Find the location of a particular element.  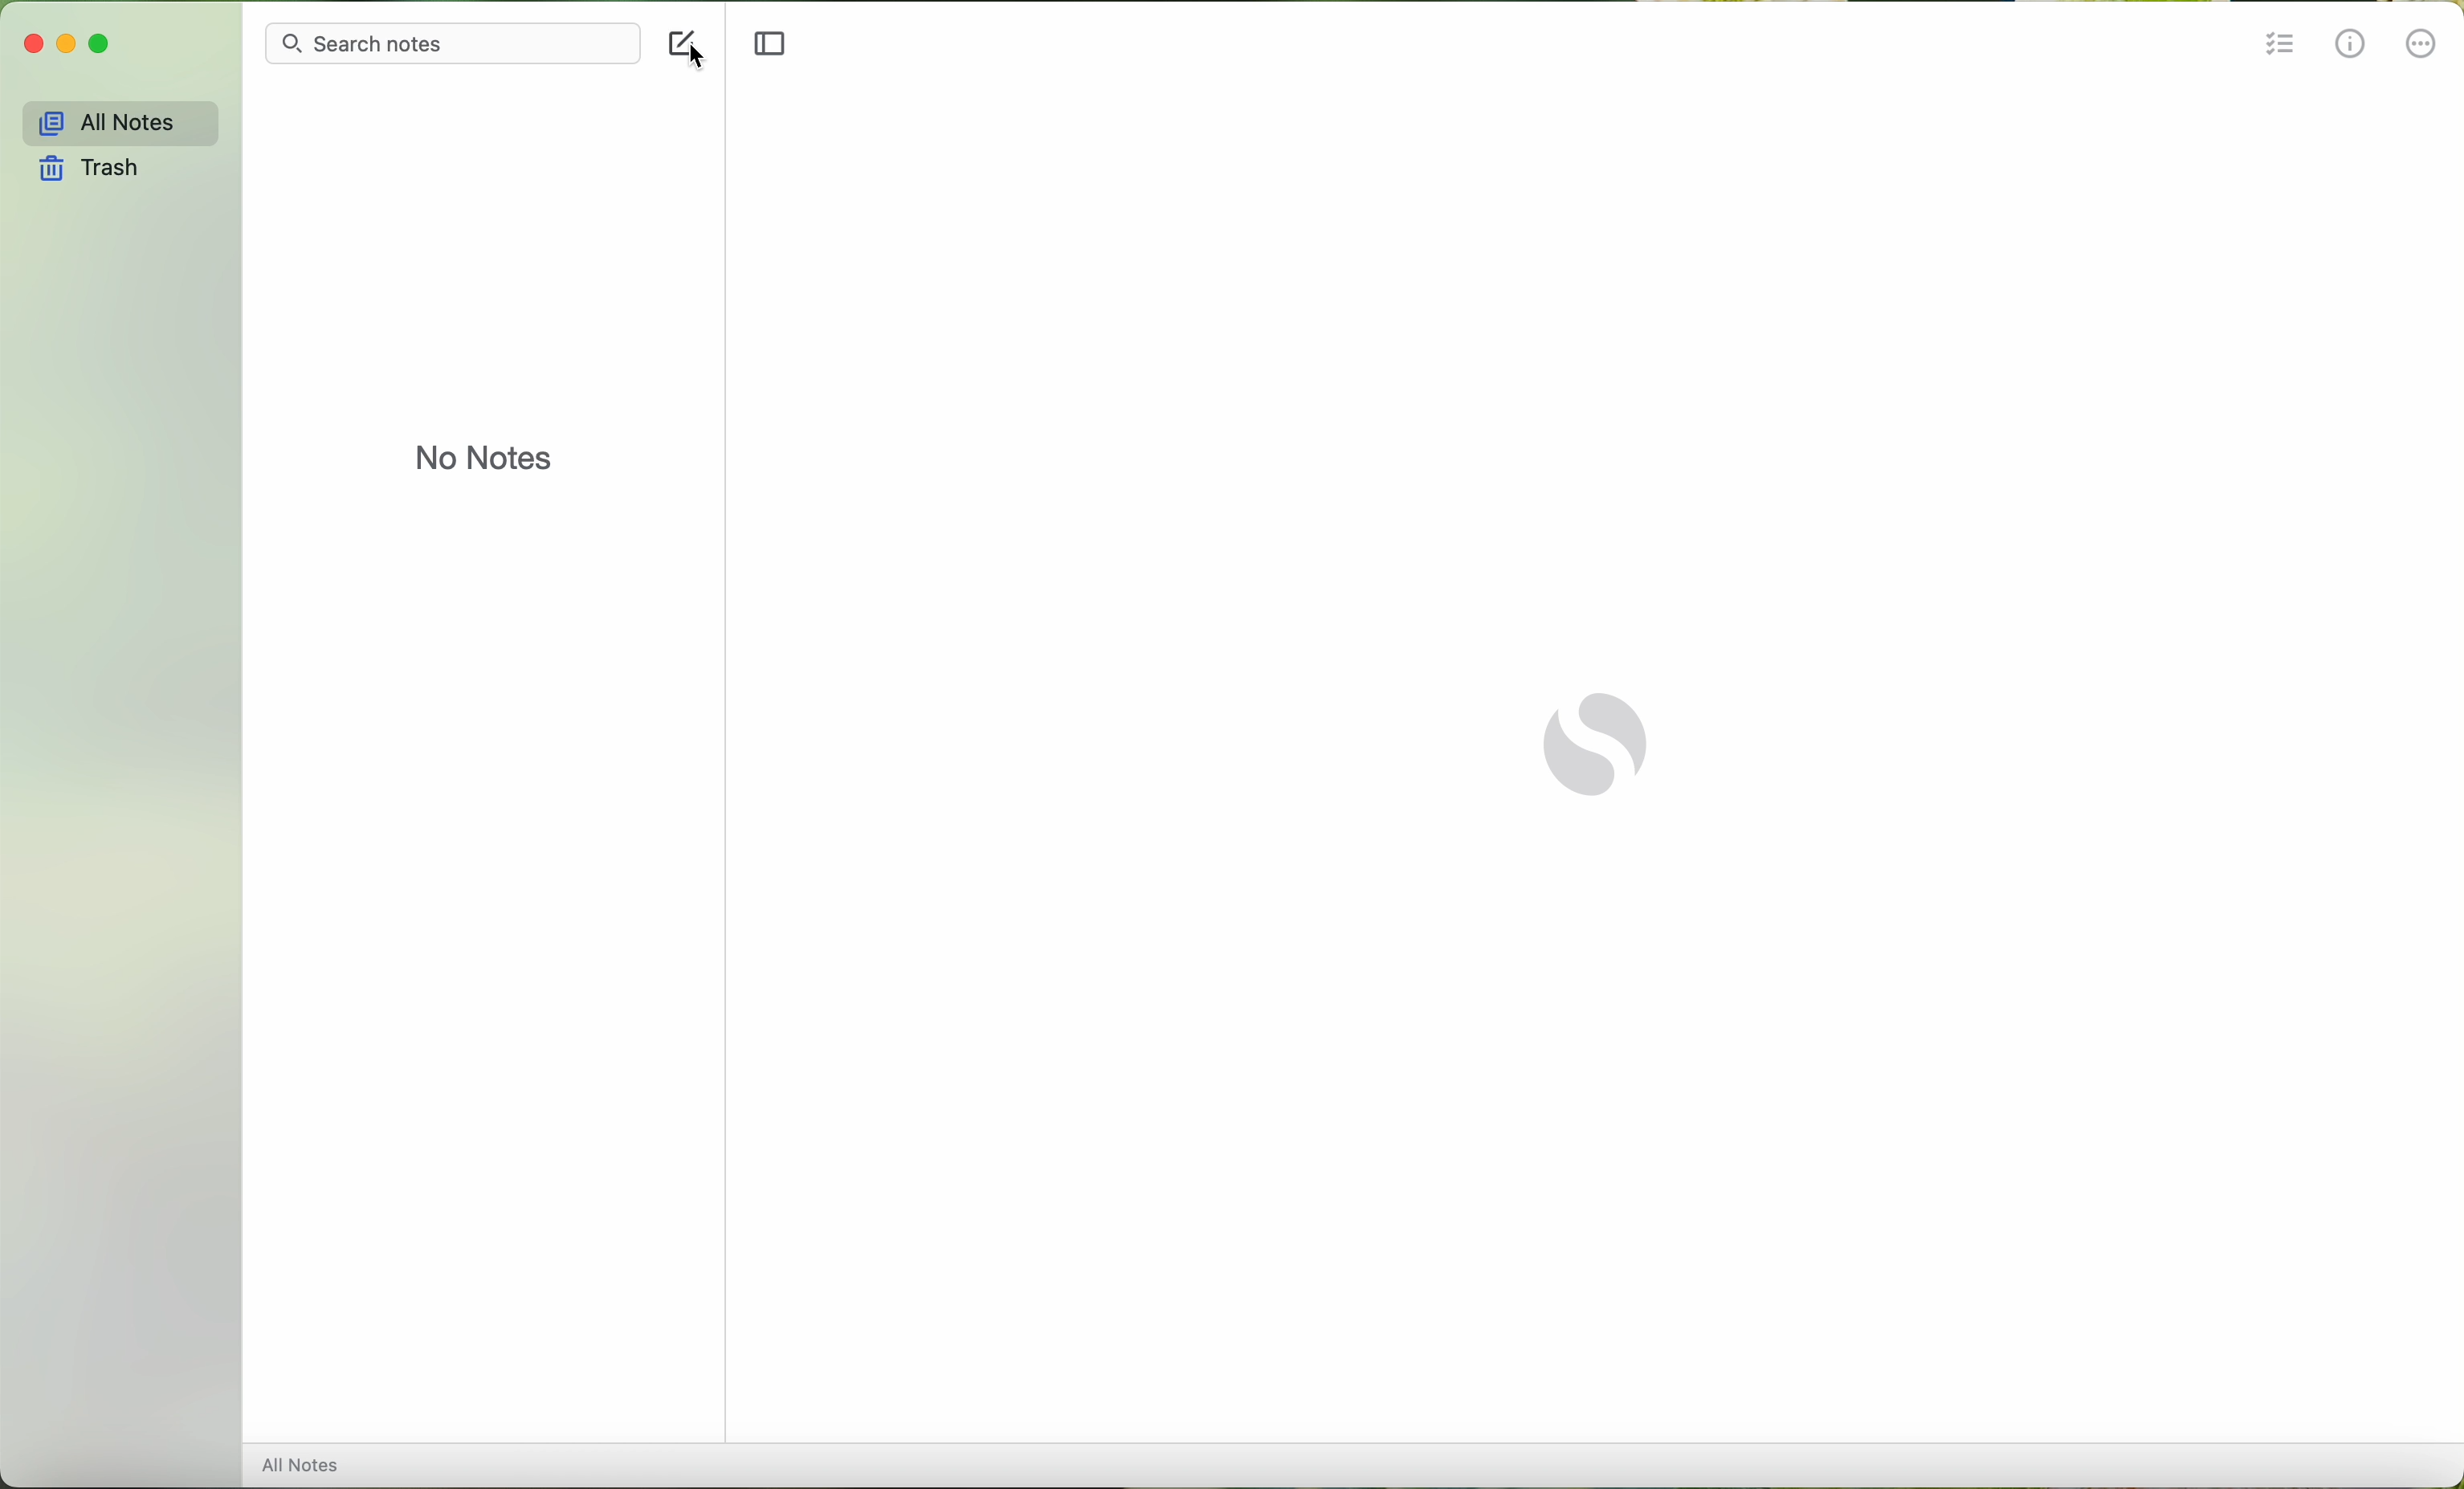

maximize Simplenote is located at coordinates (100, 44).